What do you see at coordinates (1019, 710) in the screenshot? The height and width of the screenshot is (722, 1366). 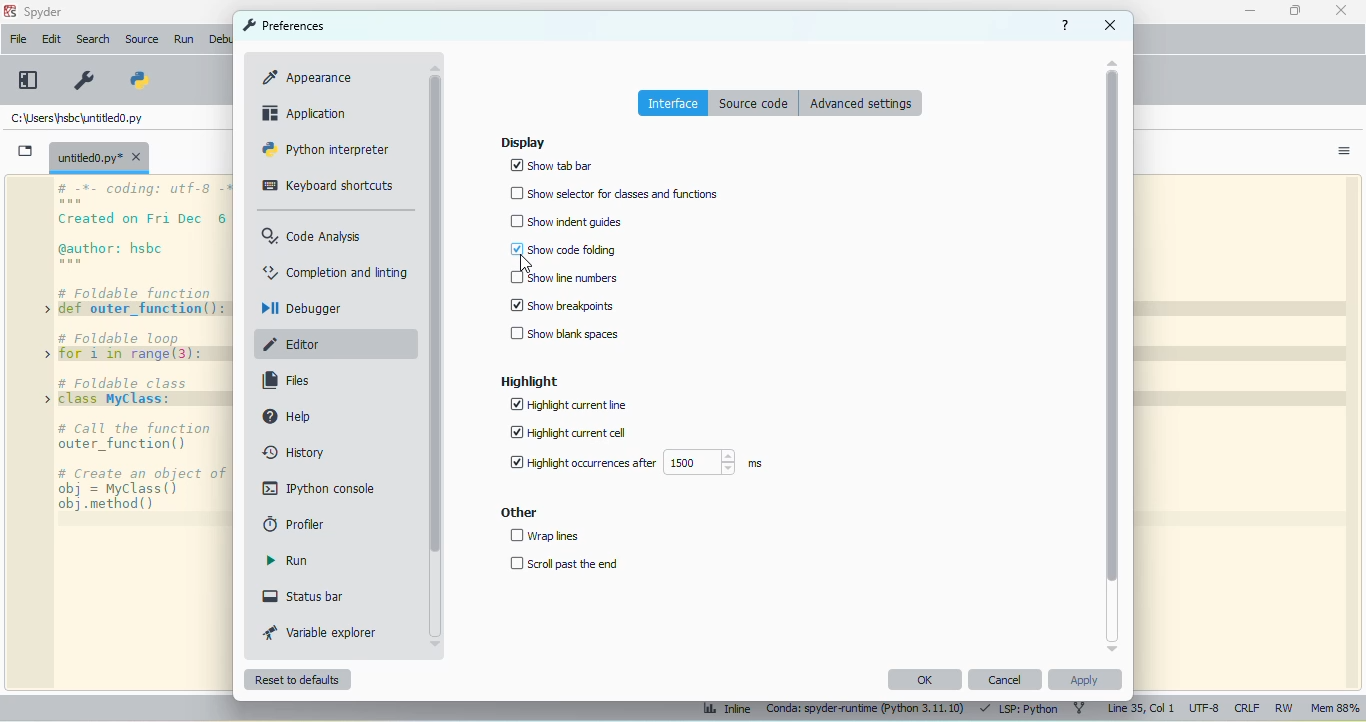 I see `LSP: python` at bounding box center [1019, 710].